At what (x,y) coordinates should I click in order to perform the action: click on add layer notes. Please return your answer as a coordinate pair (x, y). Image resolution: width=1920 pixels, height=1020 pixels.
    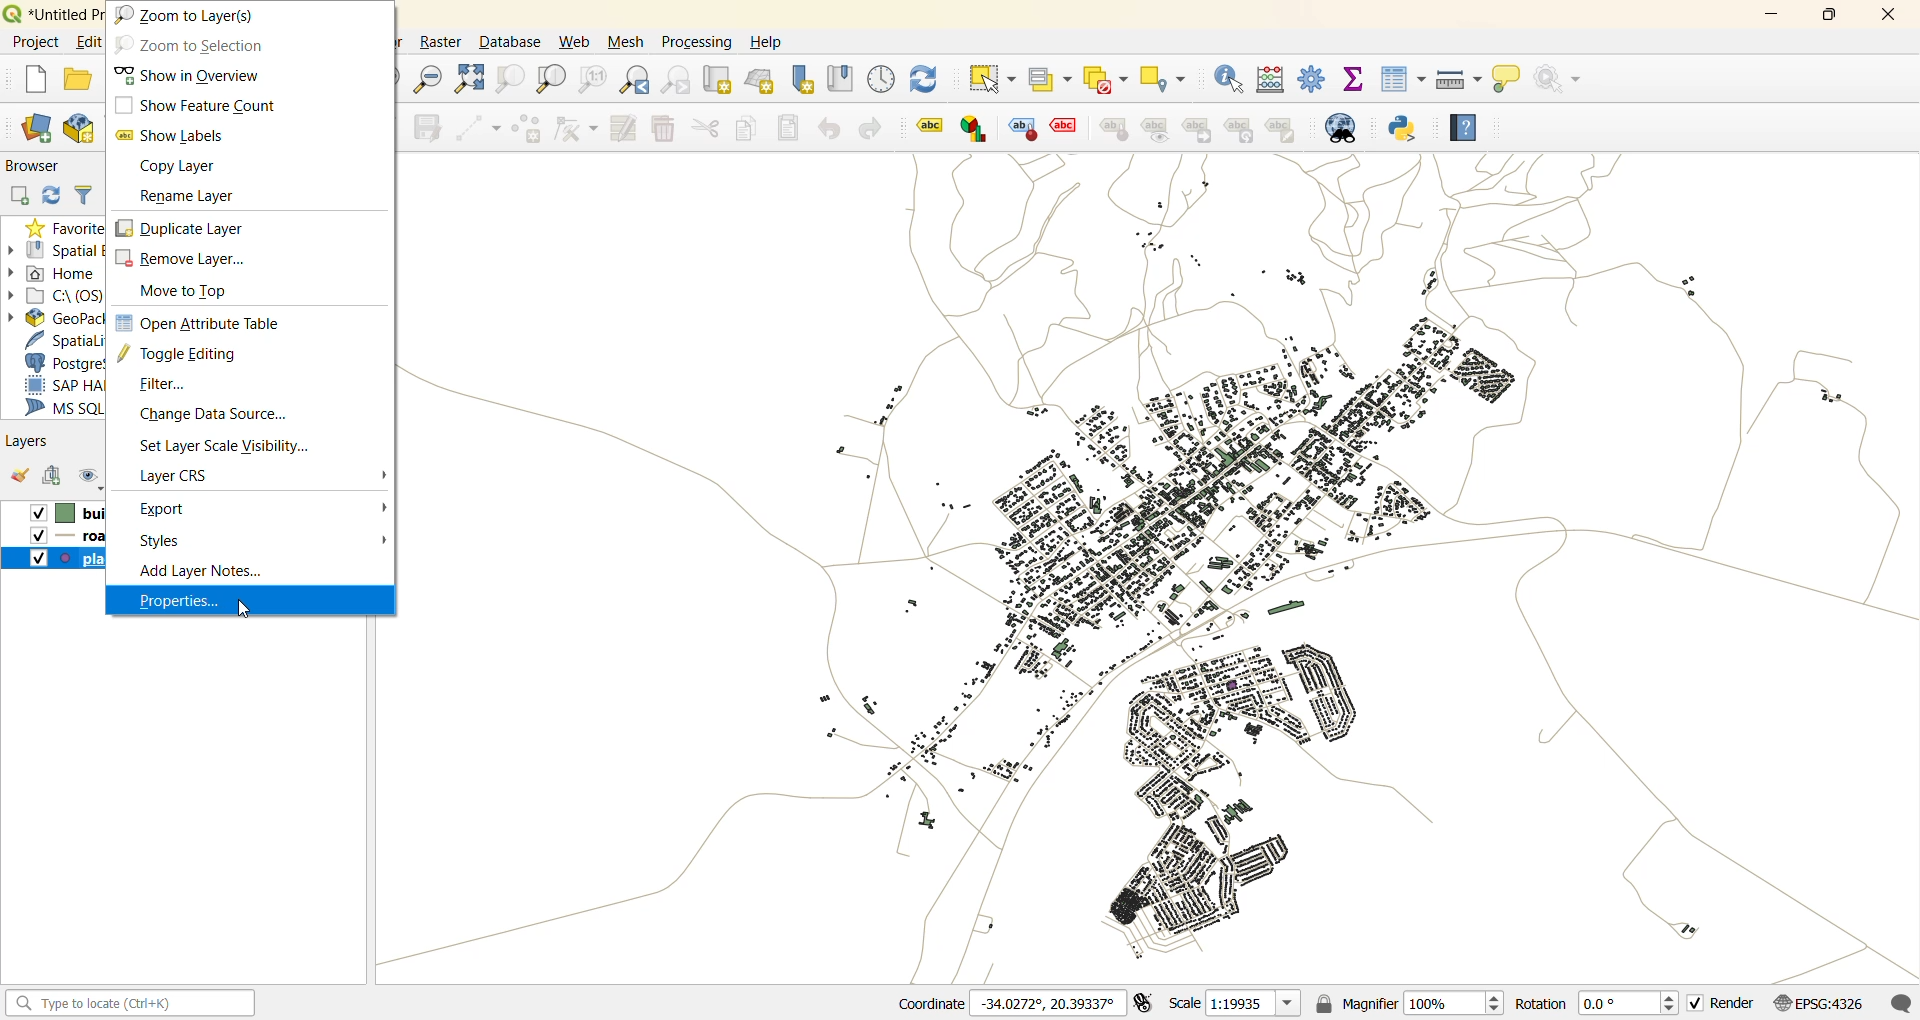
    Looking at the image, I should click on (197, 574).